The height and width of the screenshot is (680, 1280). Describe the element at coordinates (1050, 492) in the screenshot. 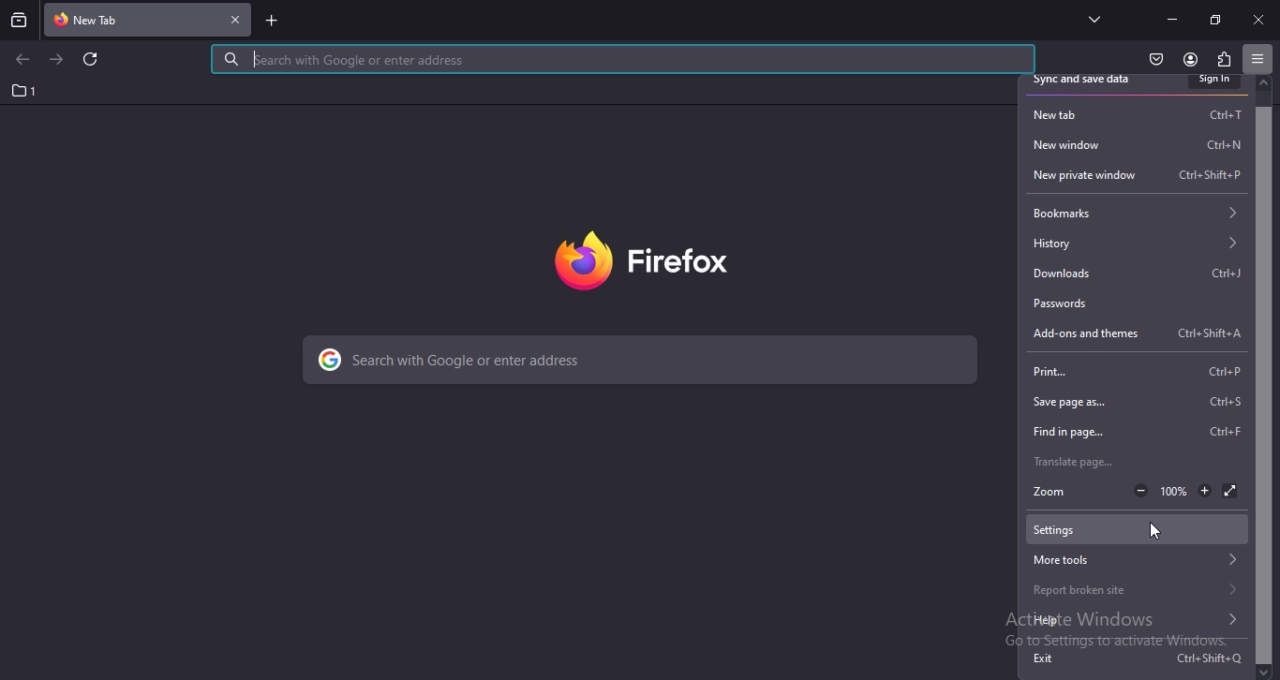

I see `zoom` at that location.